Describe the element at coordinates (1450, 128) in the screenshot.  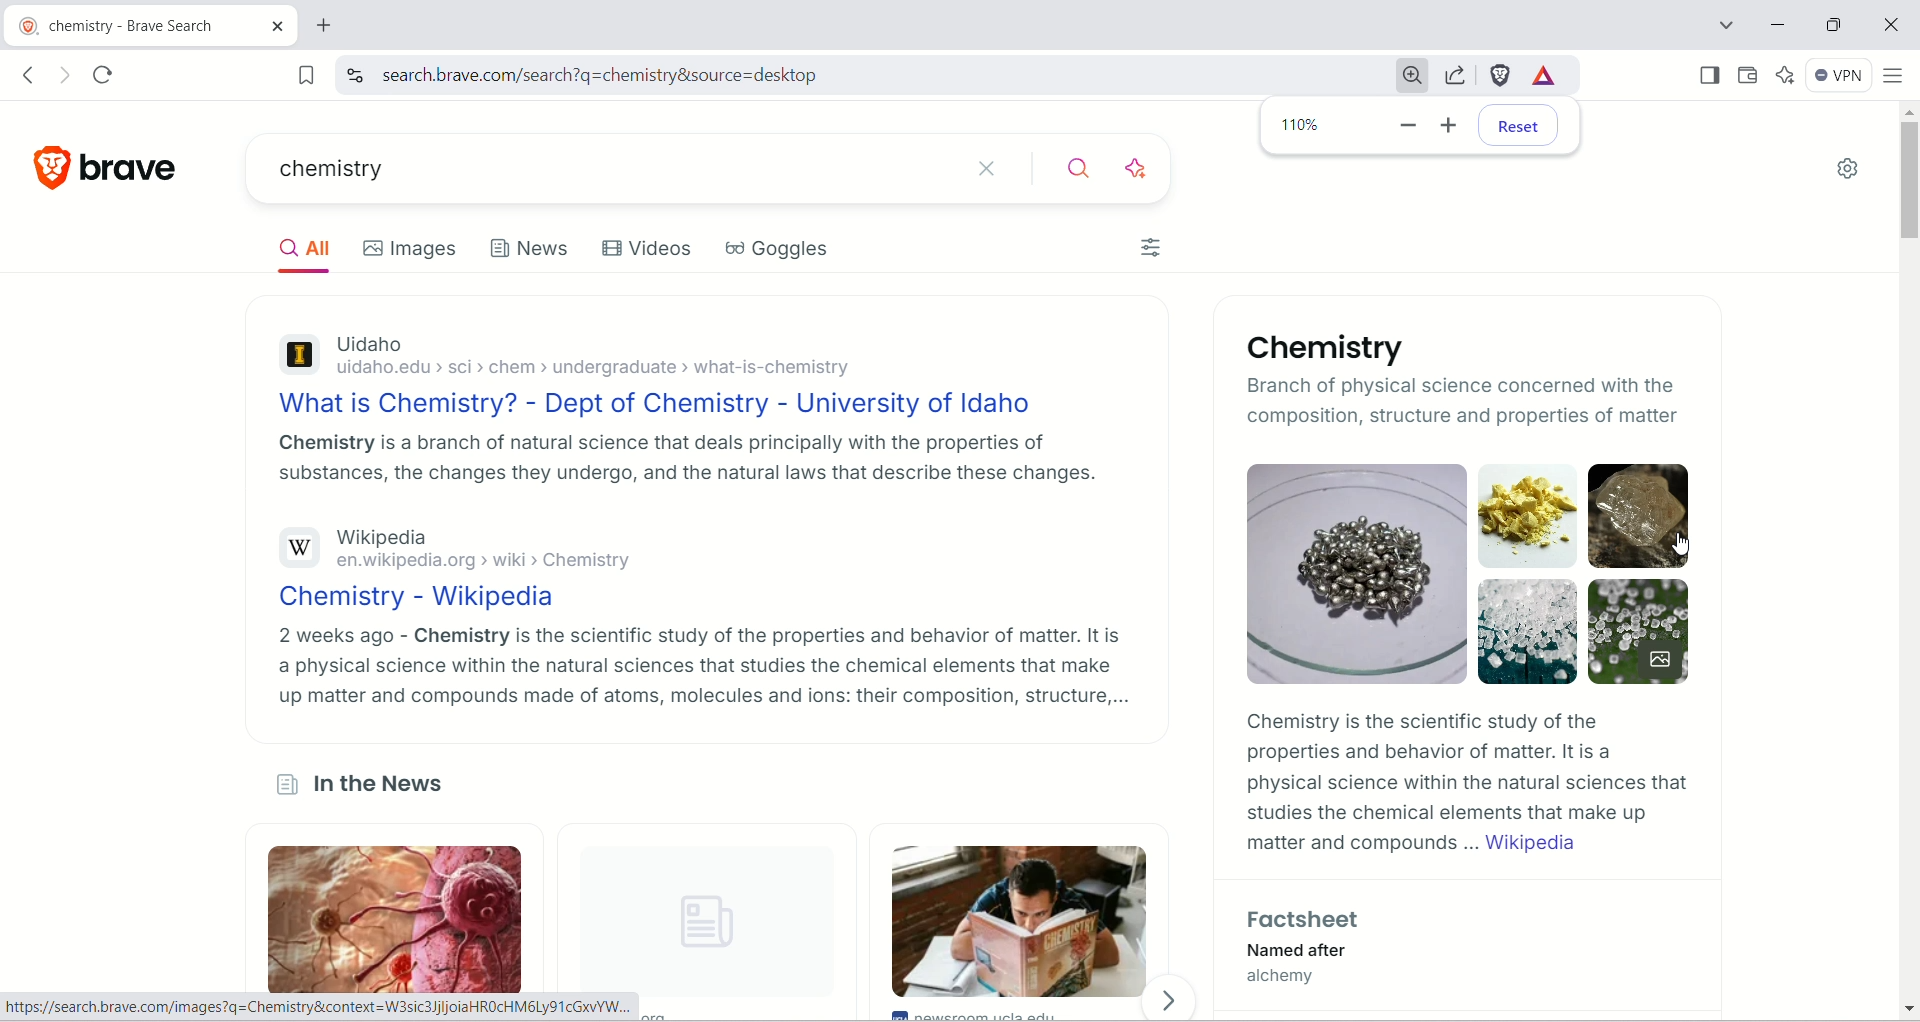
I see `zoom in` at that location.